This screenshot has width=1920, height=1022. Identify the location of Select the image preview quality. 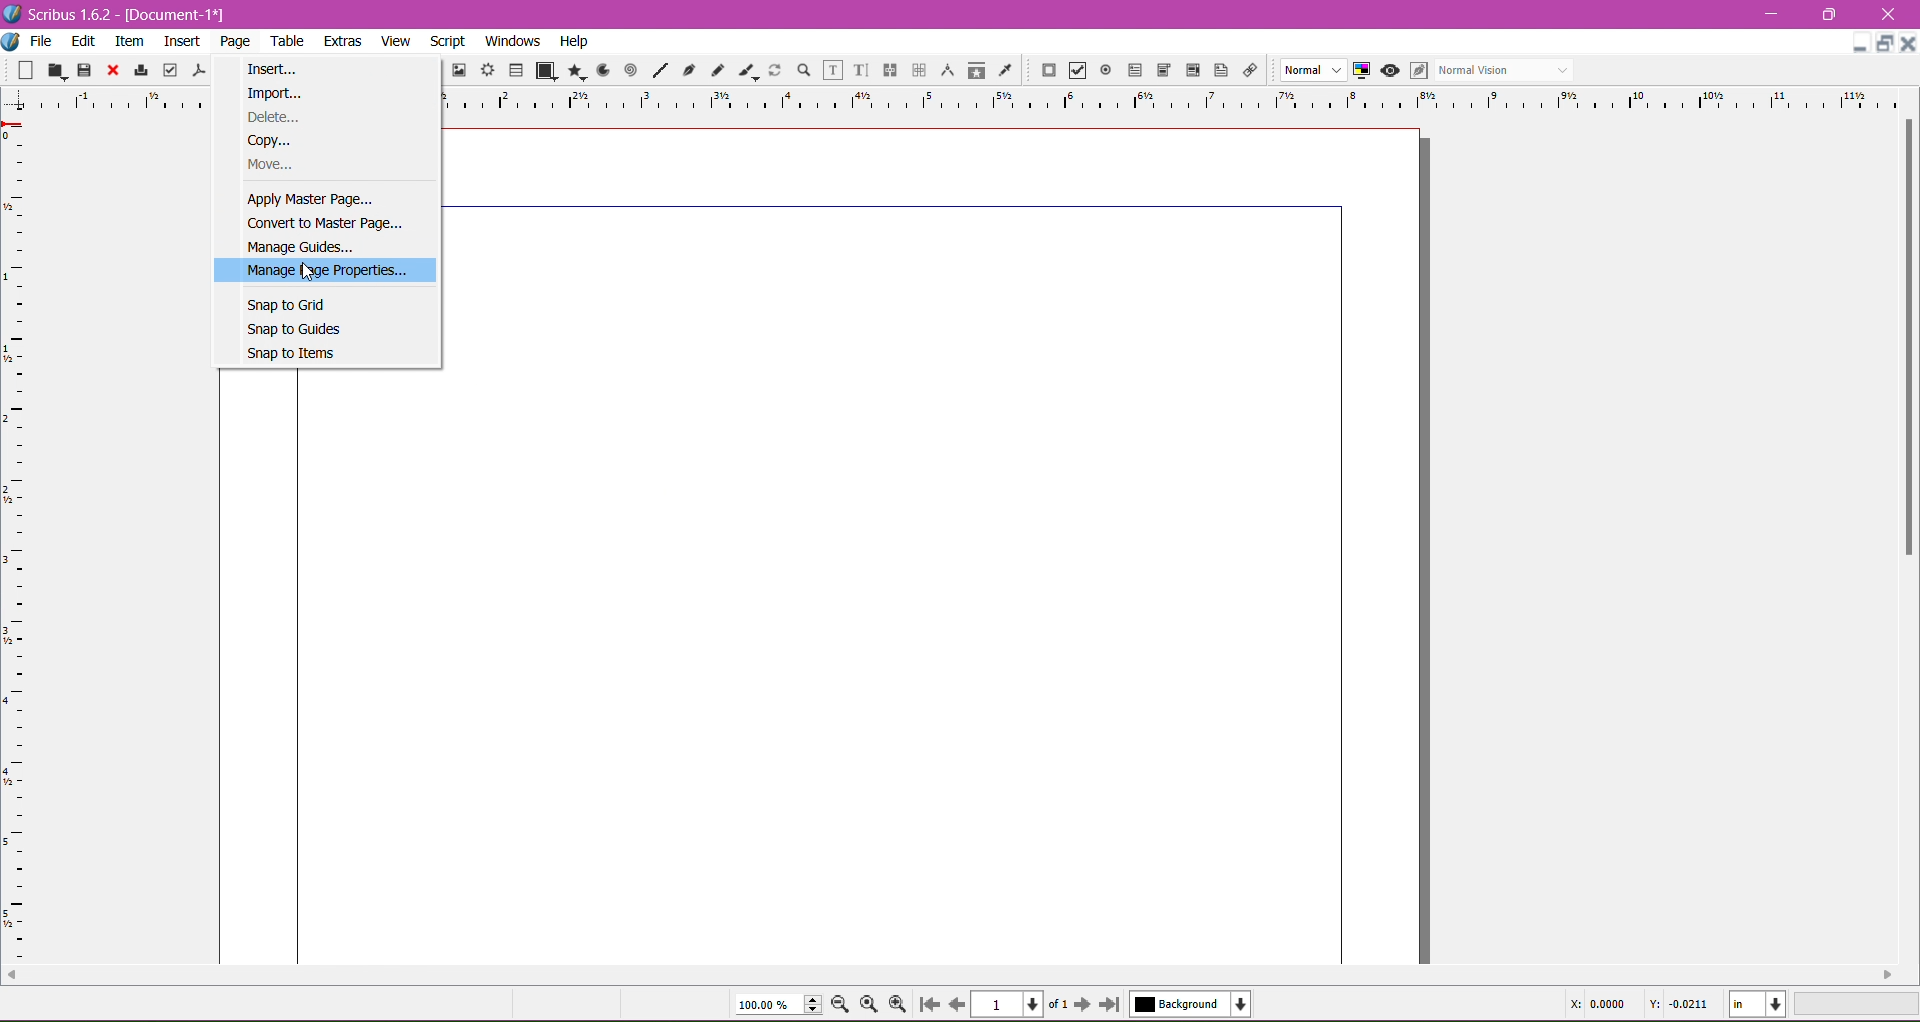
(1311, 70).